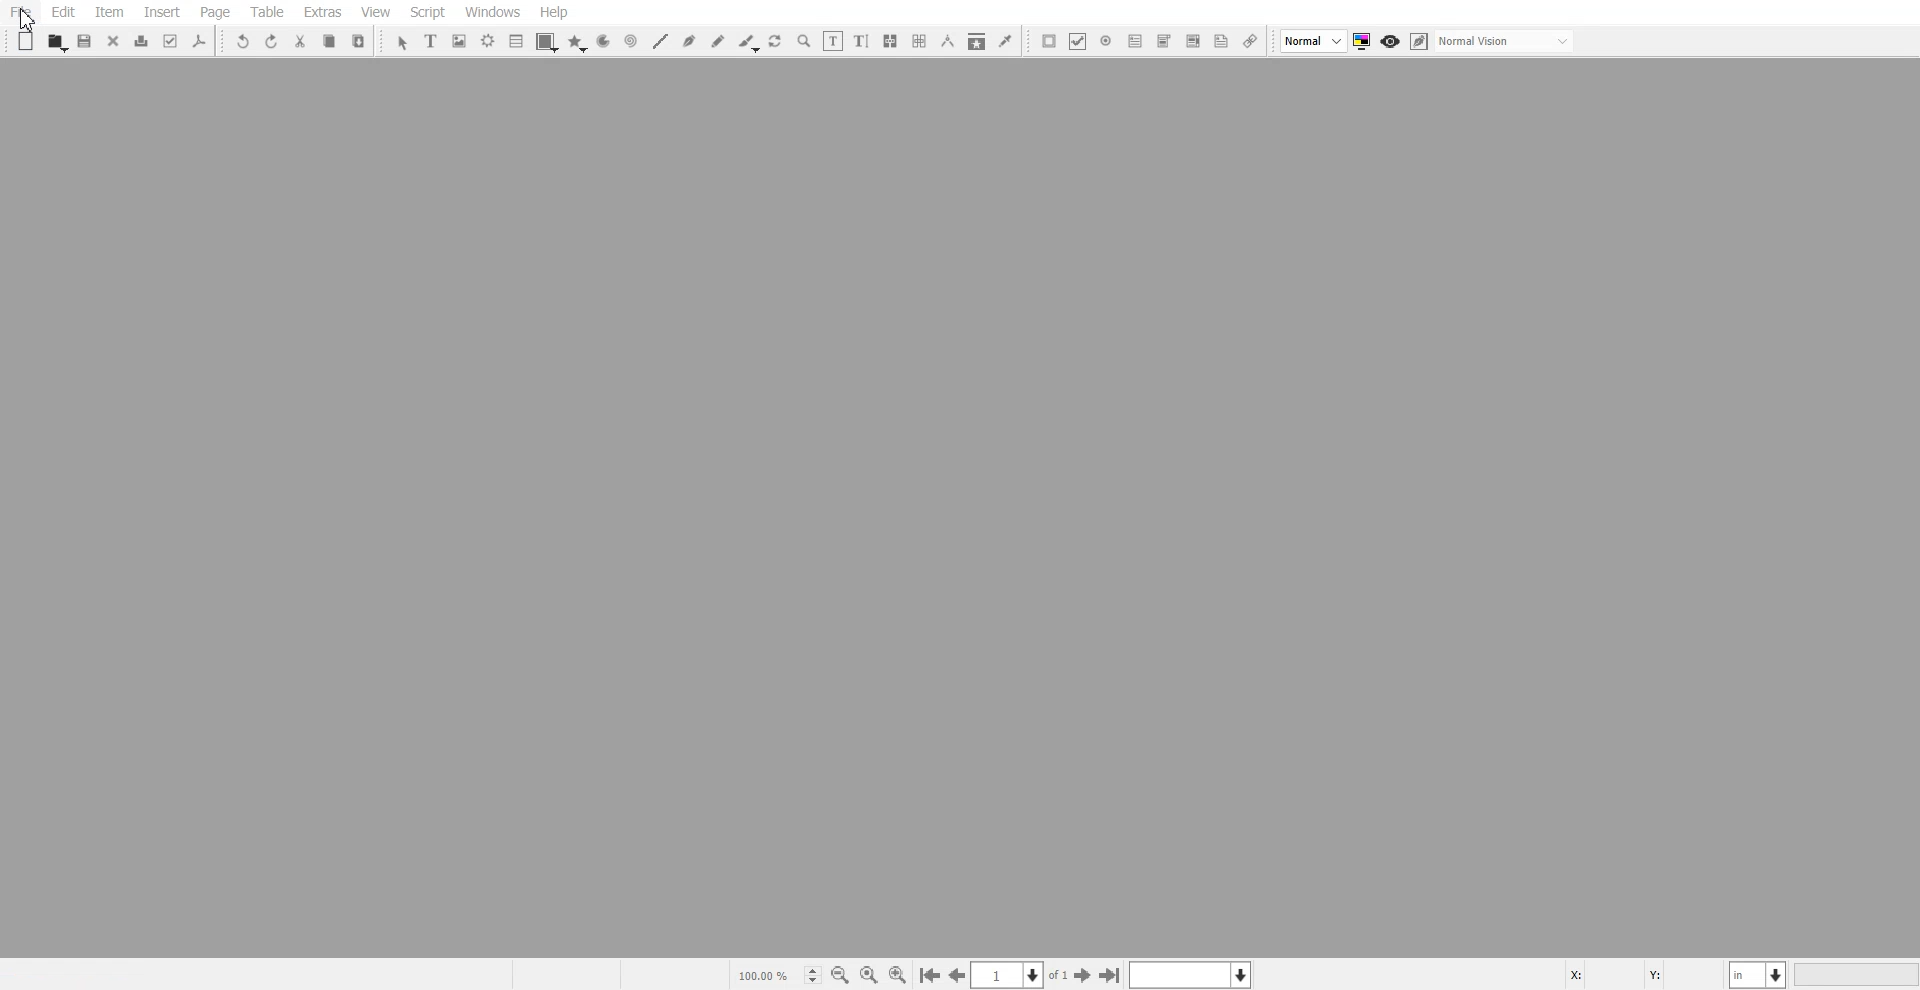 This screenshot has width=1920, height=990. Describe the element at coordinates (1192, 42) in the screenshot. I see `PDF List Box` at that location.